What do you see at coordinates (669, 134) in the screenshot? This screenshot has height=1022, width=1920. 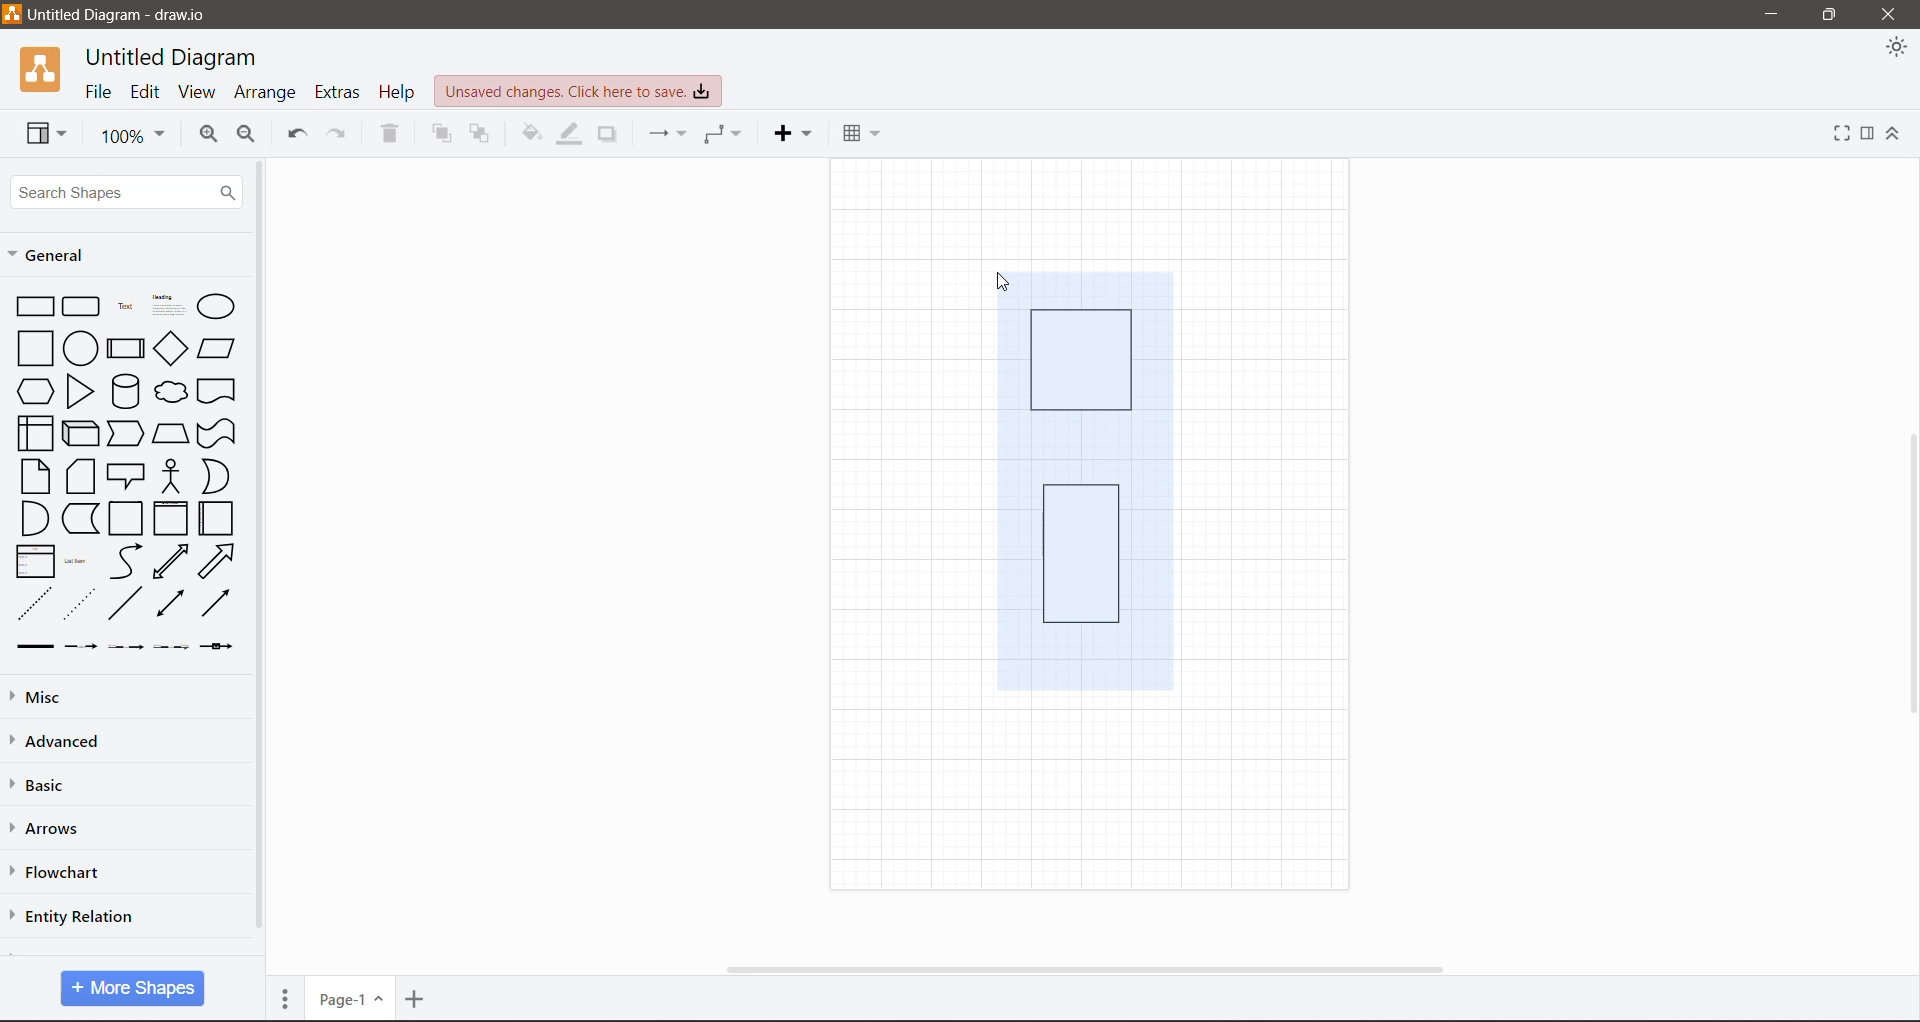 I see `Connection` at bounding box center [669, 134].